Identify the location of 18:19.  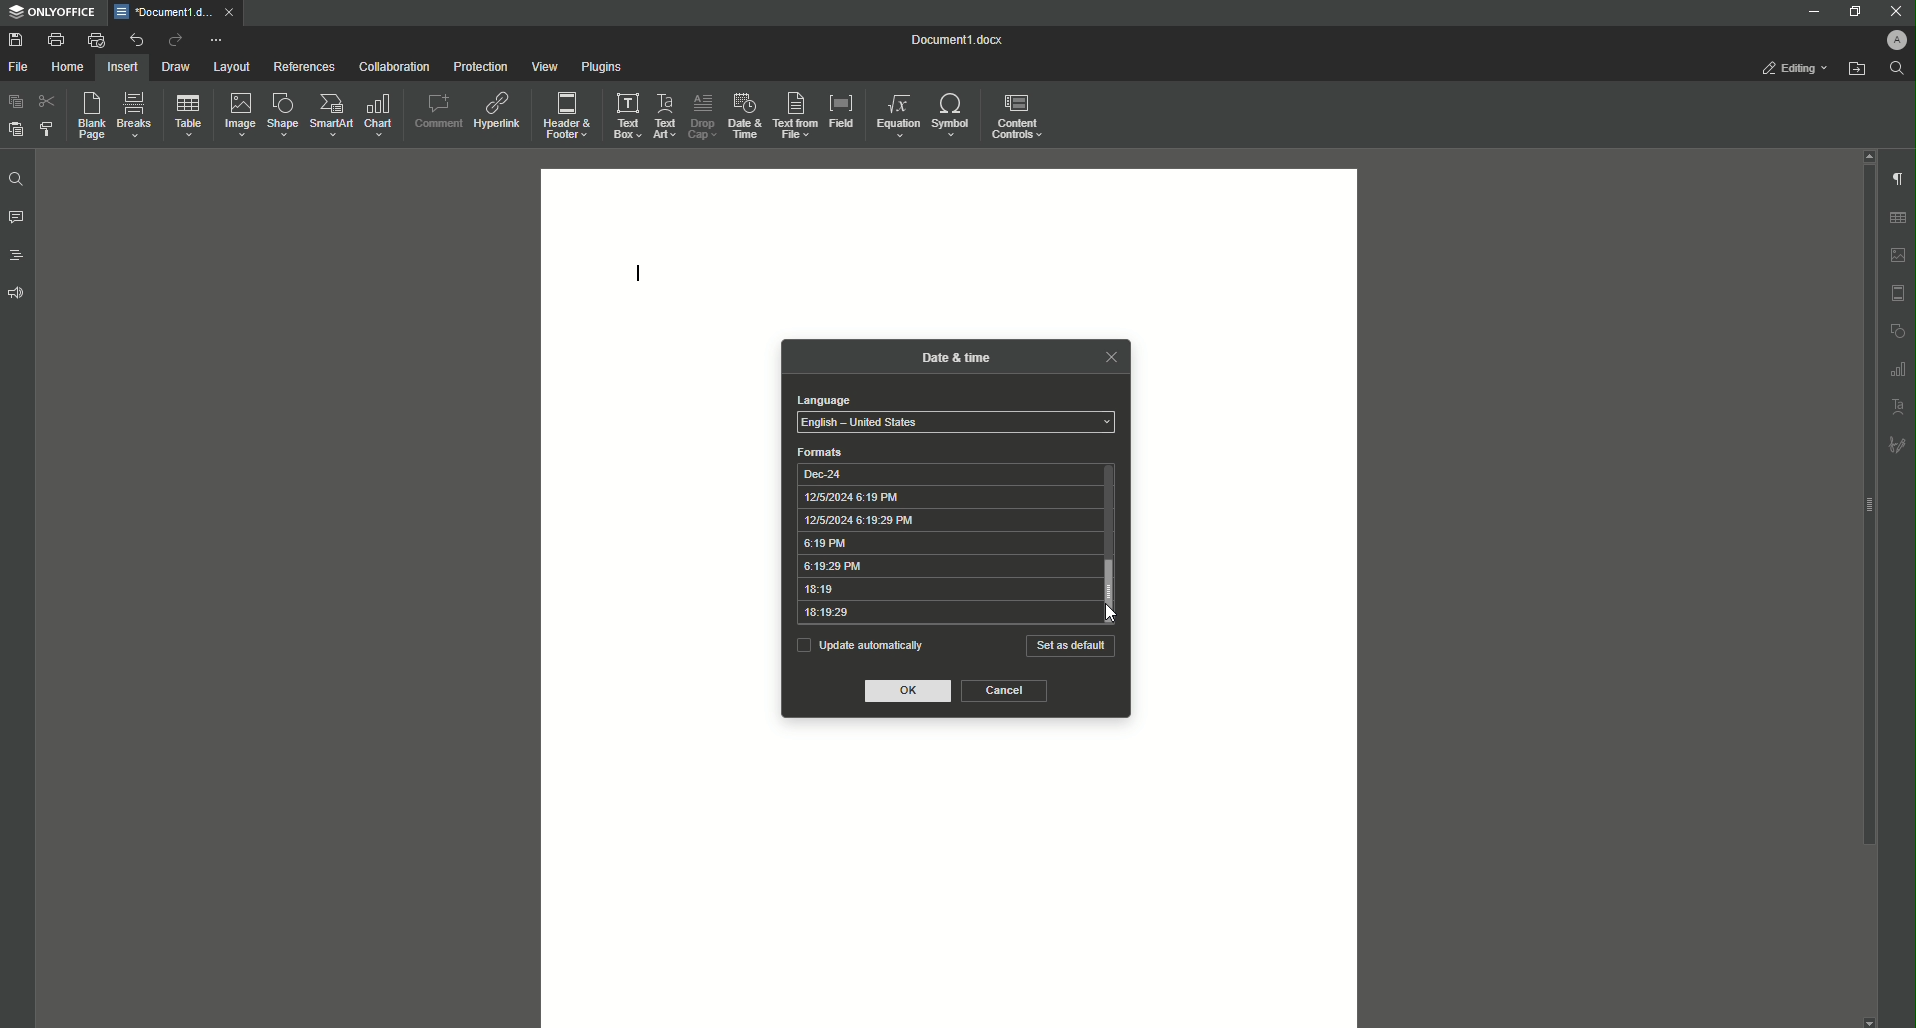
(944, 590).